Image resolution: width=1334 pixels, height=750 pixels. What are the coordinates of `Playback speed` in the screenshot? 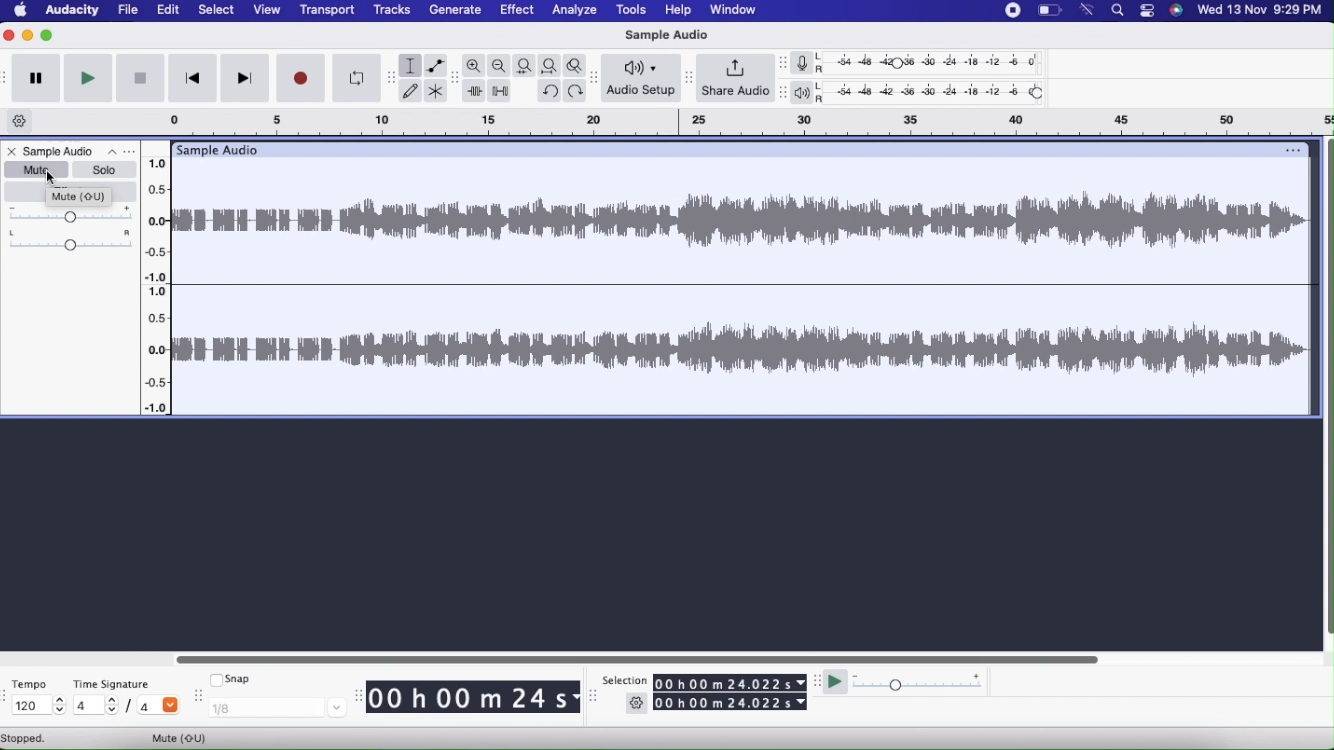 It's located at (917, 684).